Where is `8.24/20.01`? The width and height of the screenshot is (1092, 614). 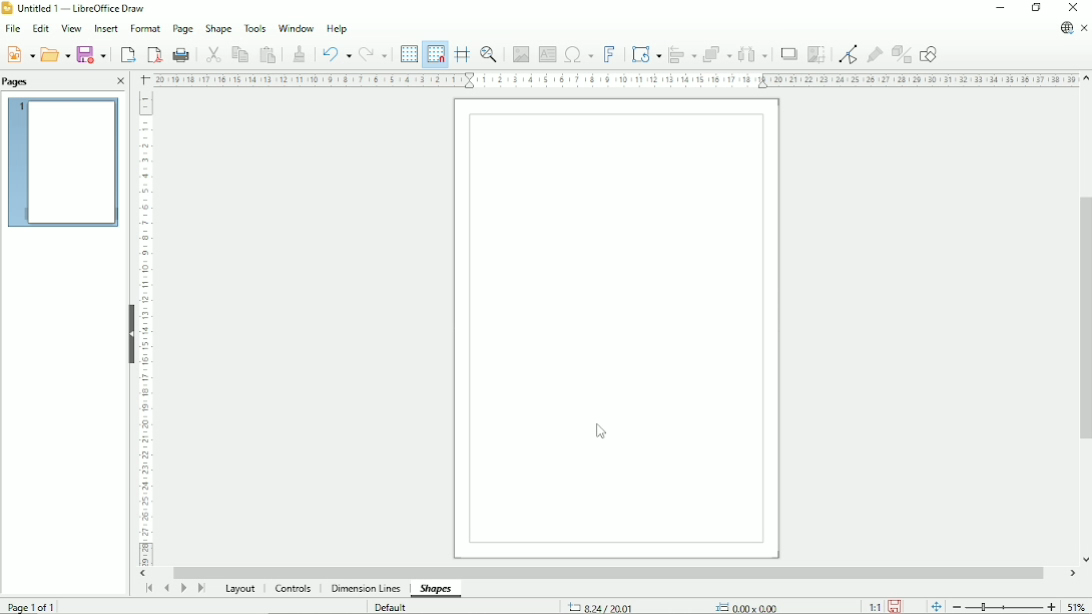
8.24/20.01 is located at coordinates (612, 606).